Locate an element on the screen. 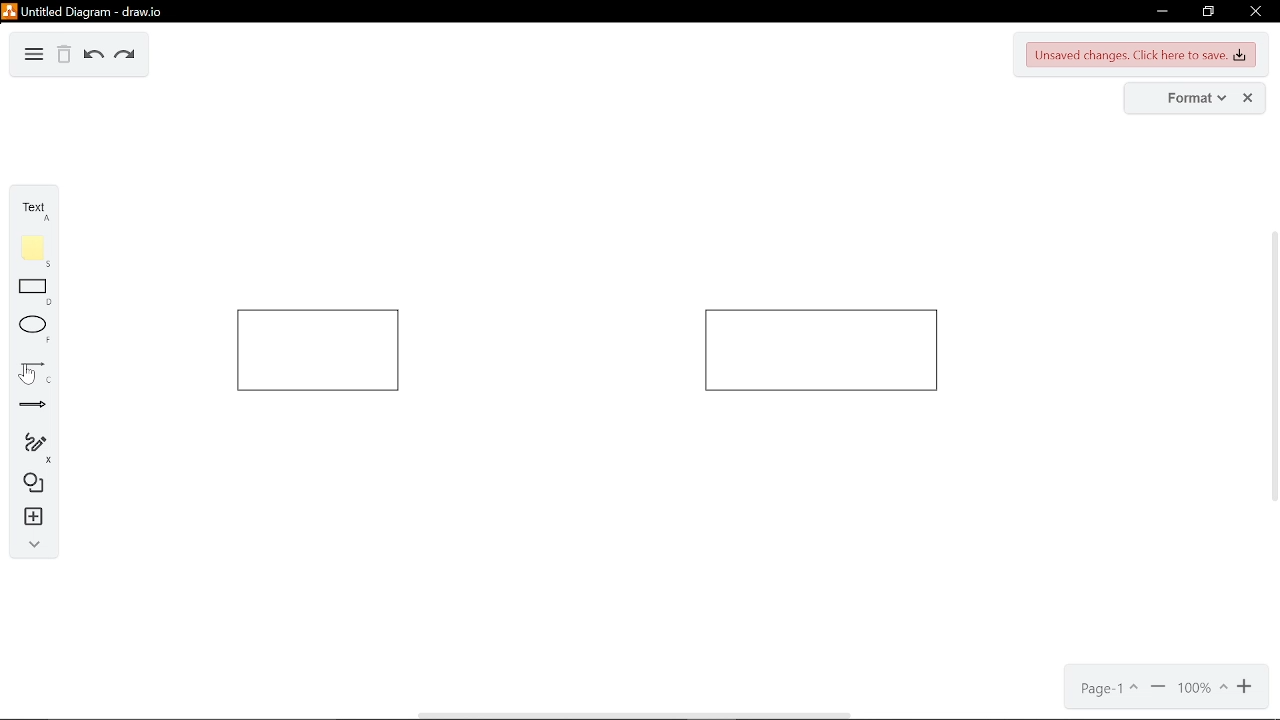  freehand is located at coordinates (30, 447).